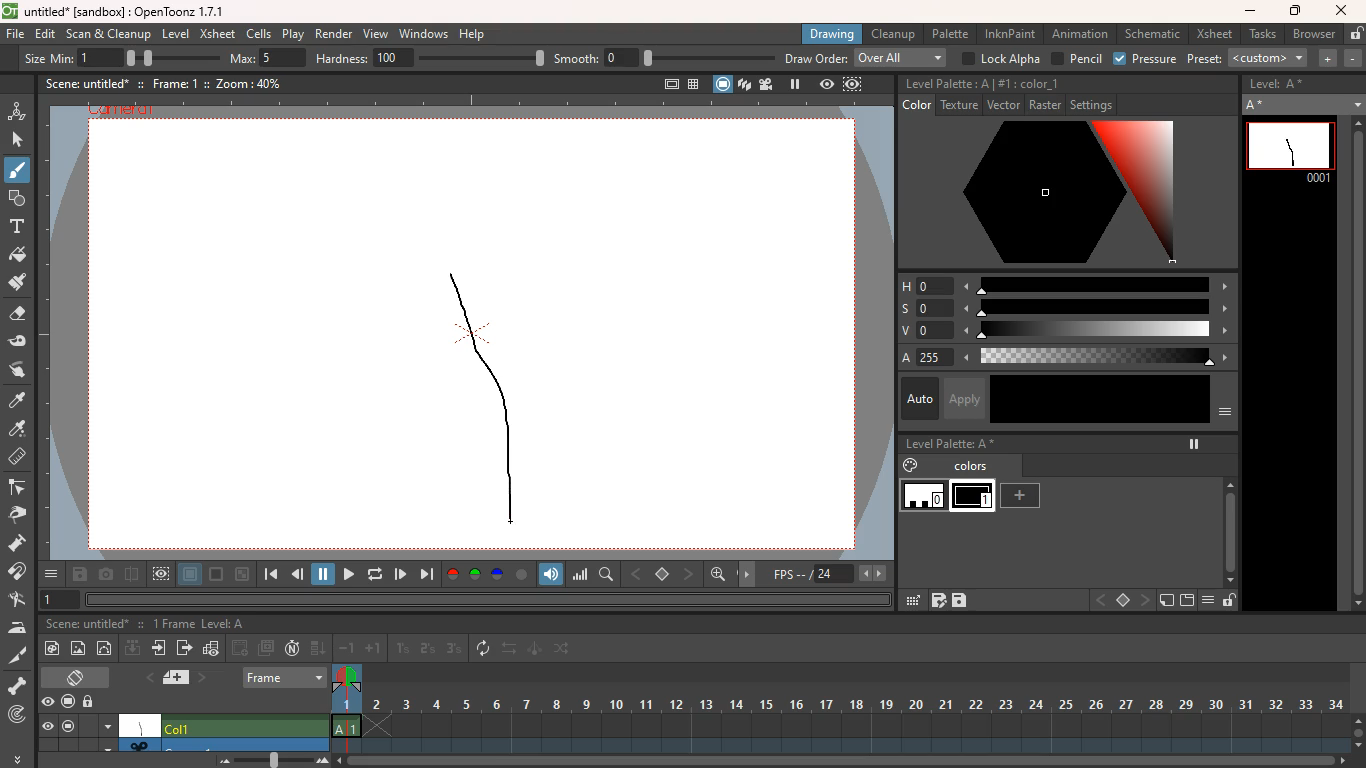 The image size is (1366, 768). What do you see at coordinates (67, 699) in the screenshot?
I see `screen` at bounding box center [67, 699].